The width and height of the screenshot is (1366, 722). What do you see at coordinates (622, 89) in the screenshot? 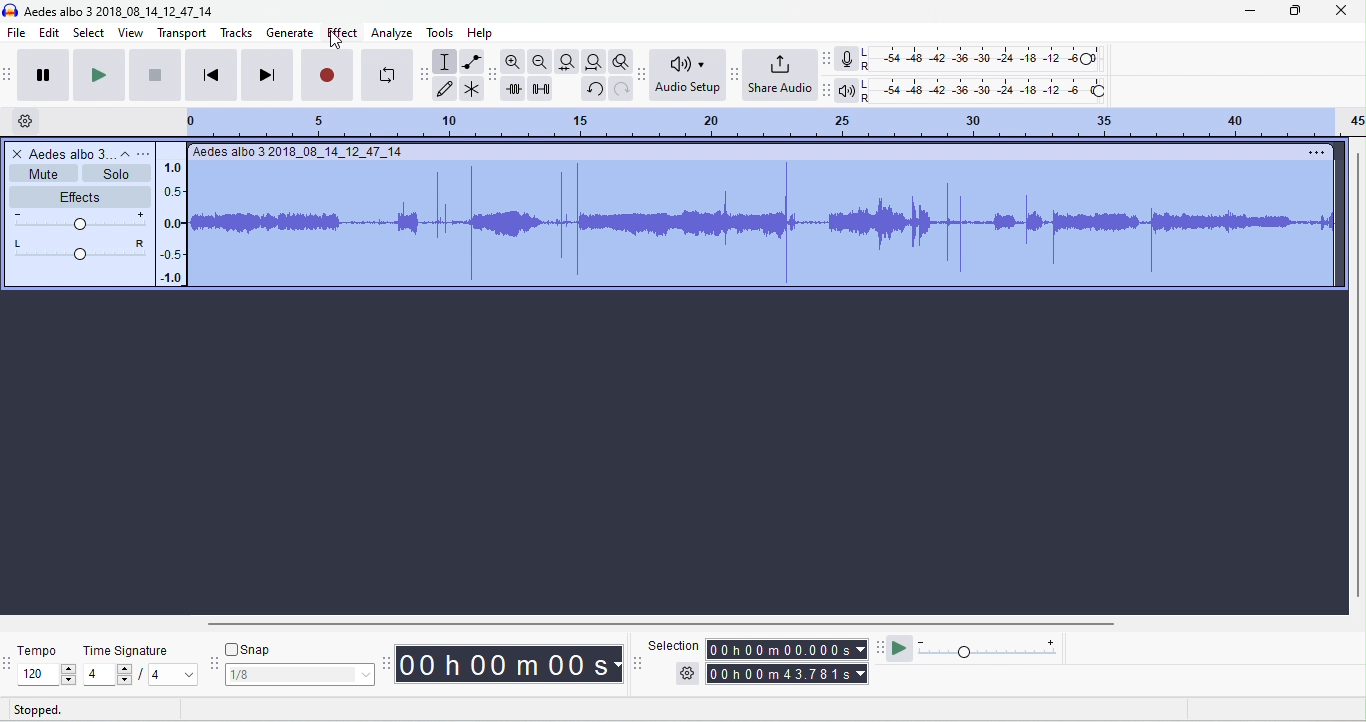
I see `redo` at bounding box center [622, 89].